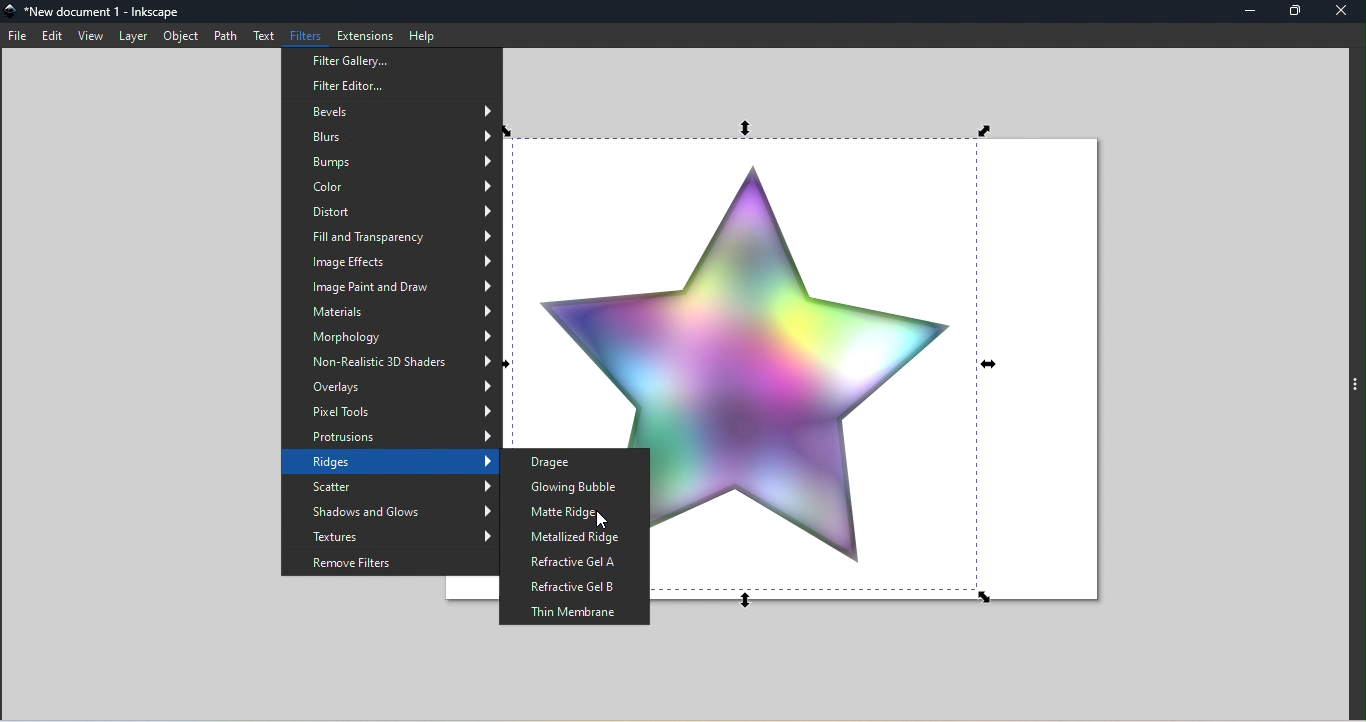  What do you see at coordinates (261, 36) in the screenshot?
I see `Text` at bounding box center [261, 36].